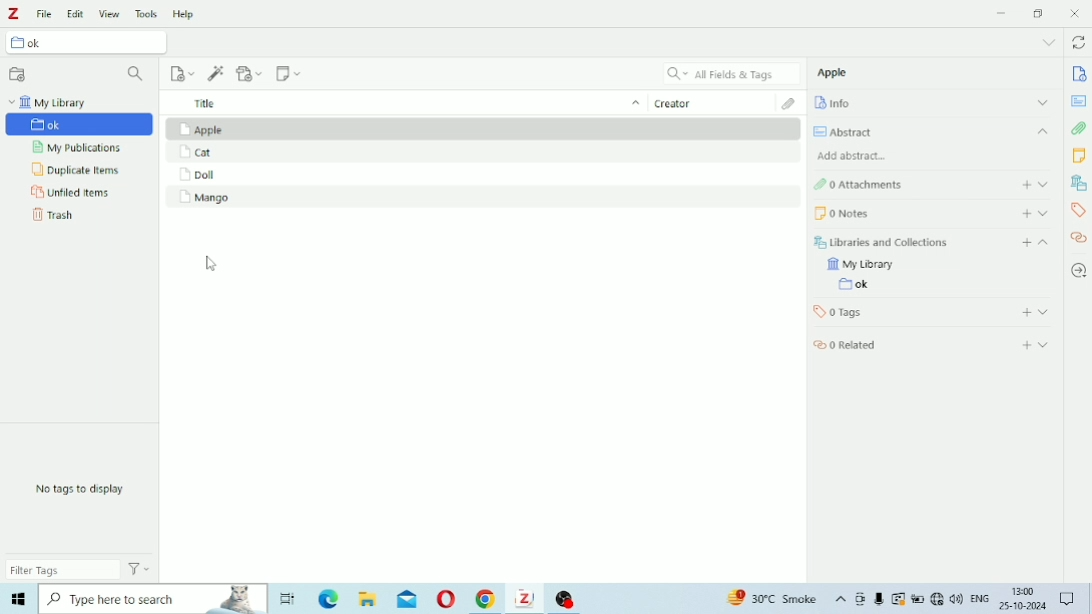  What do you see at coordinates (154, 598) in the screenshot?
I see `` at bounding box center [154, 598].